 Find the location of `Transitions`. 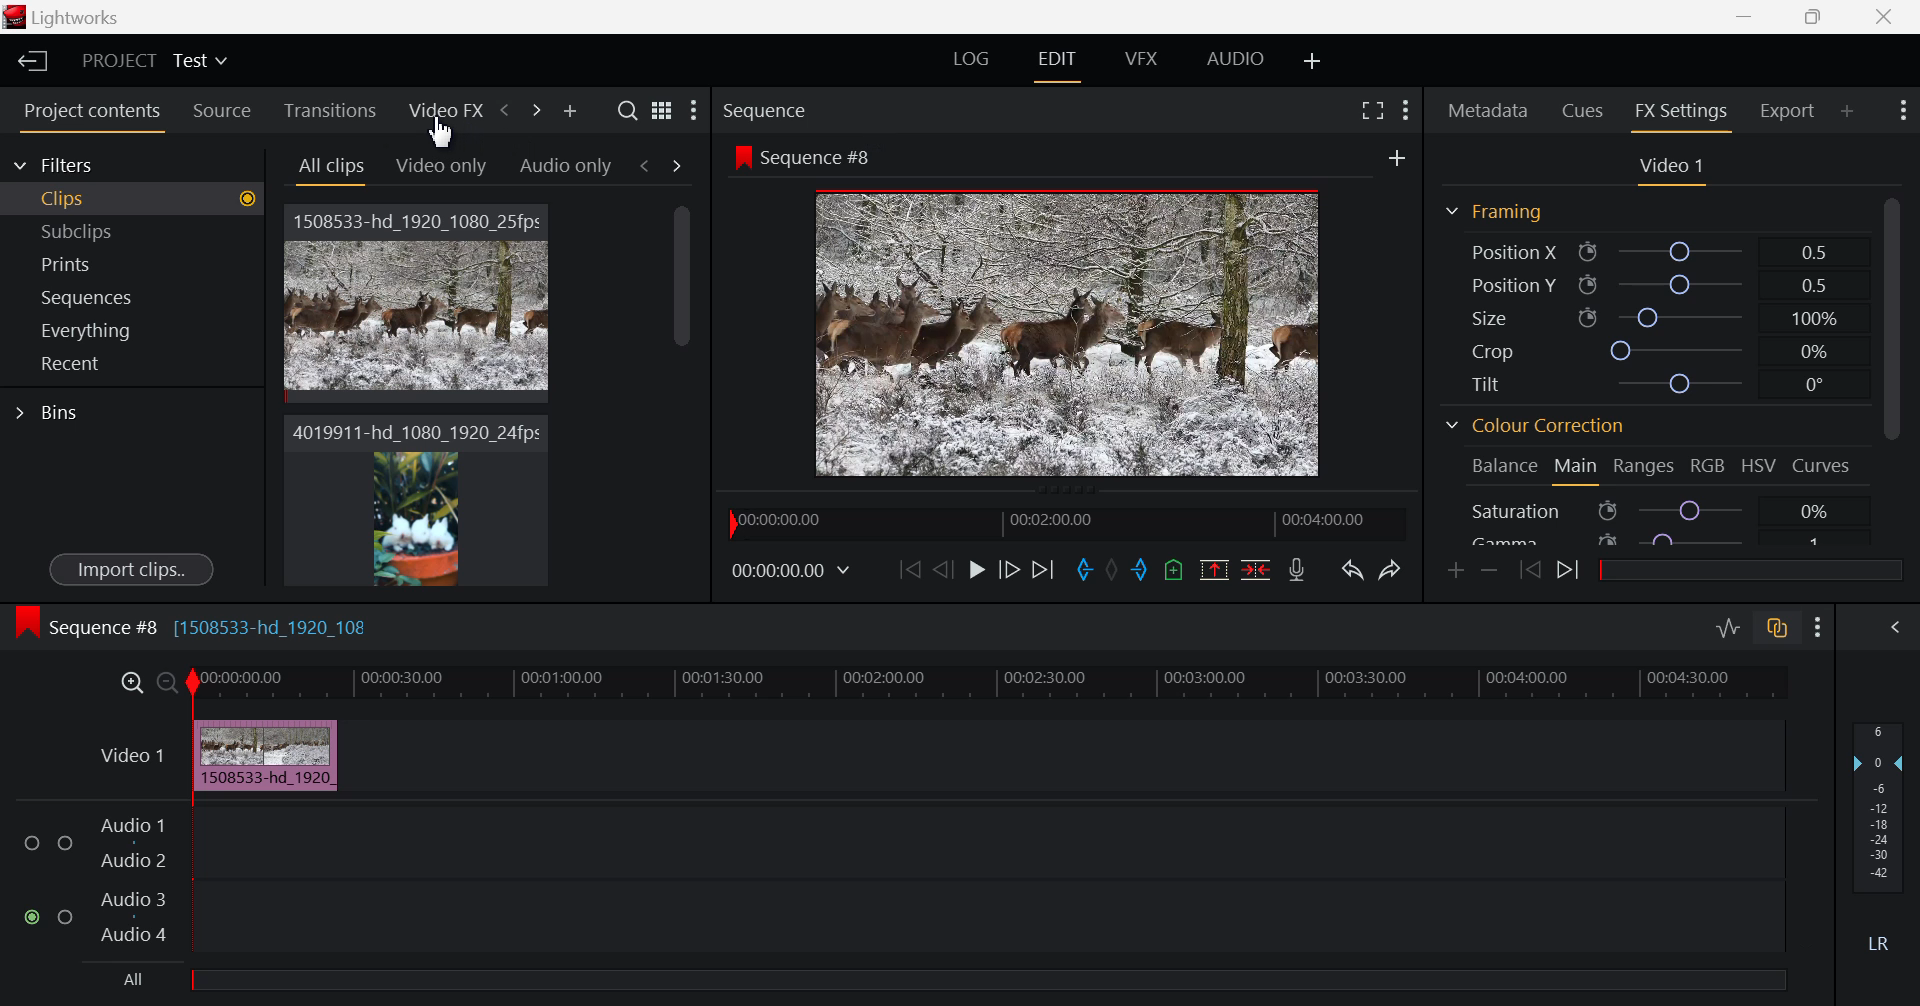

Transitions is located at coordinates (332, 112).